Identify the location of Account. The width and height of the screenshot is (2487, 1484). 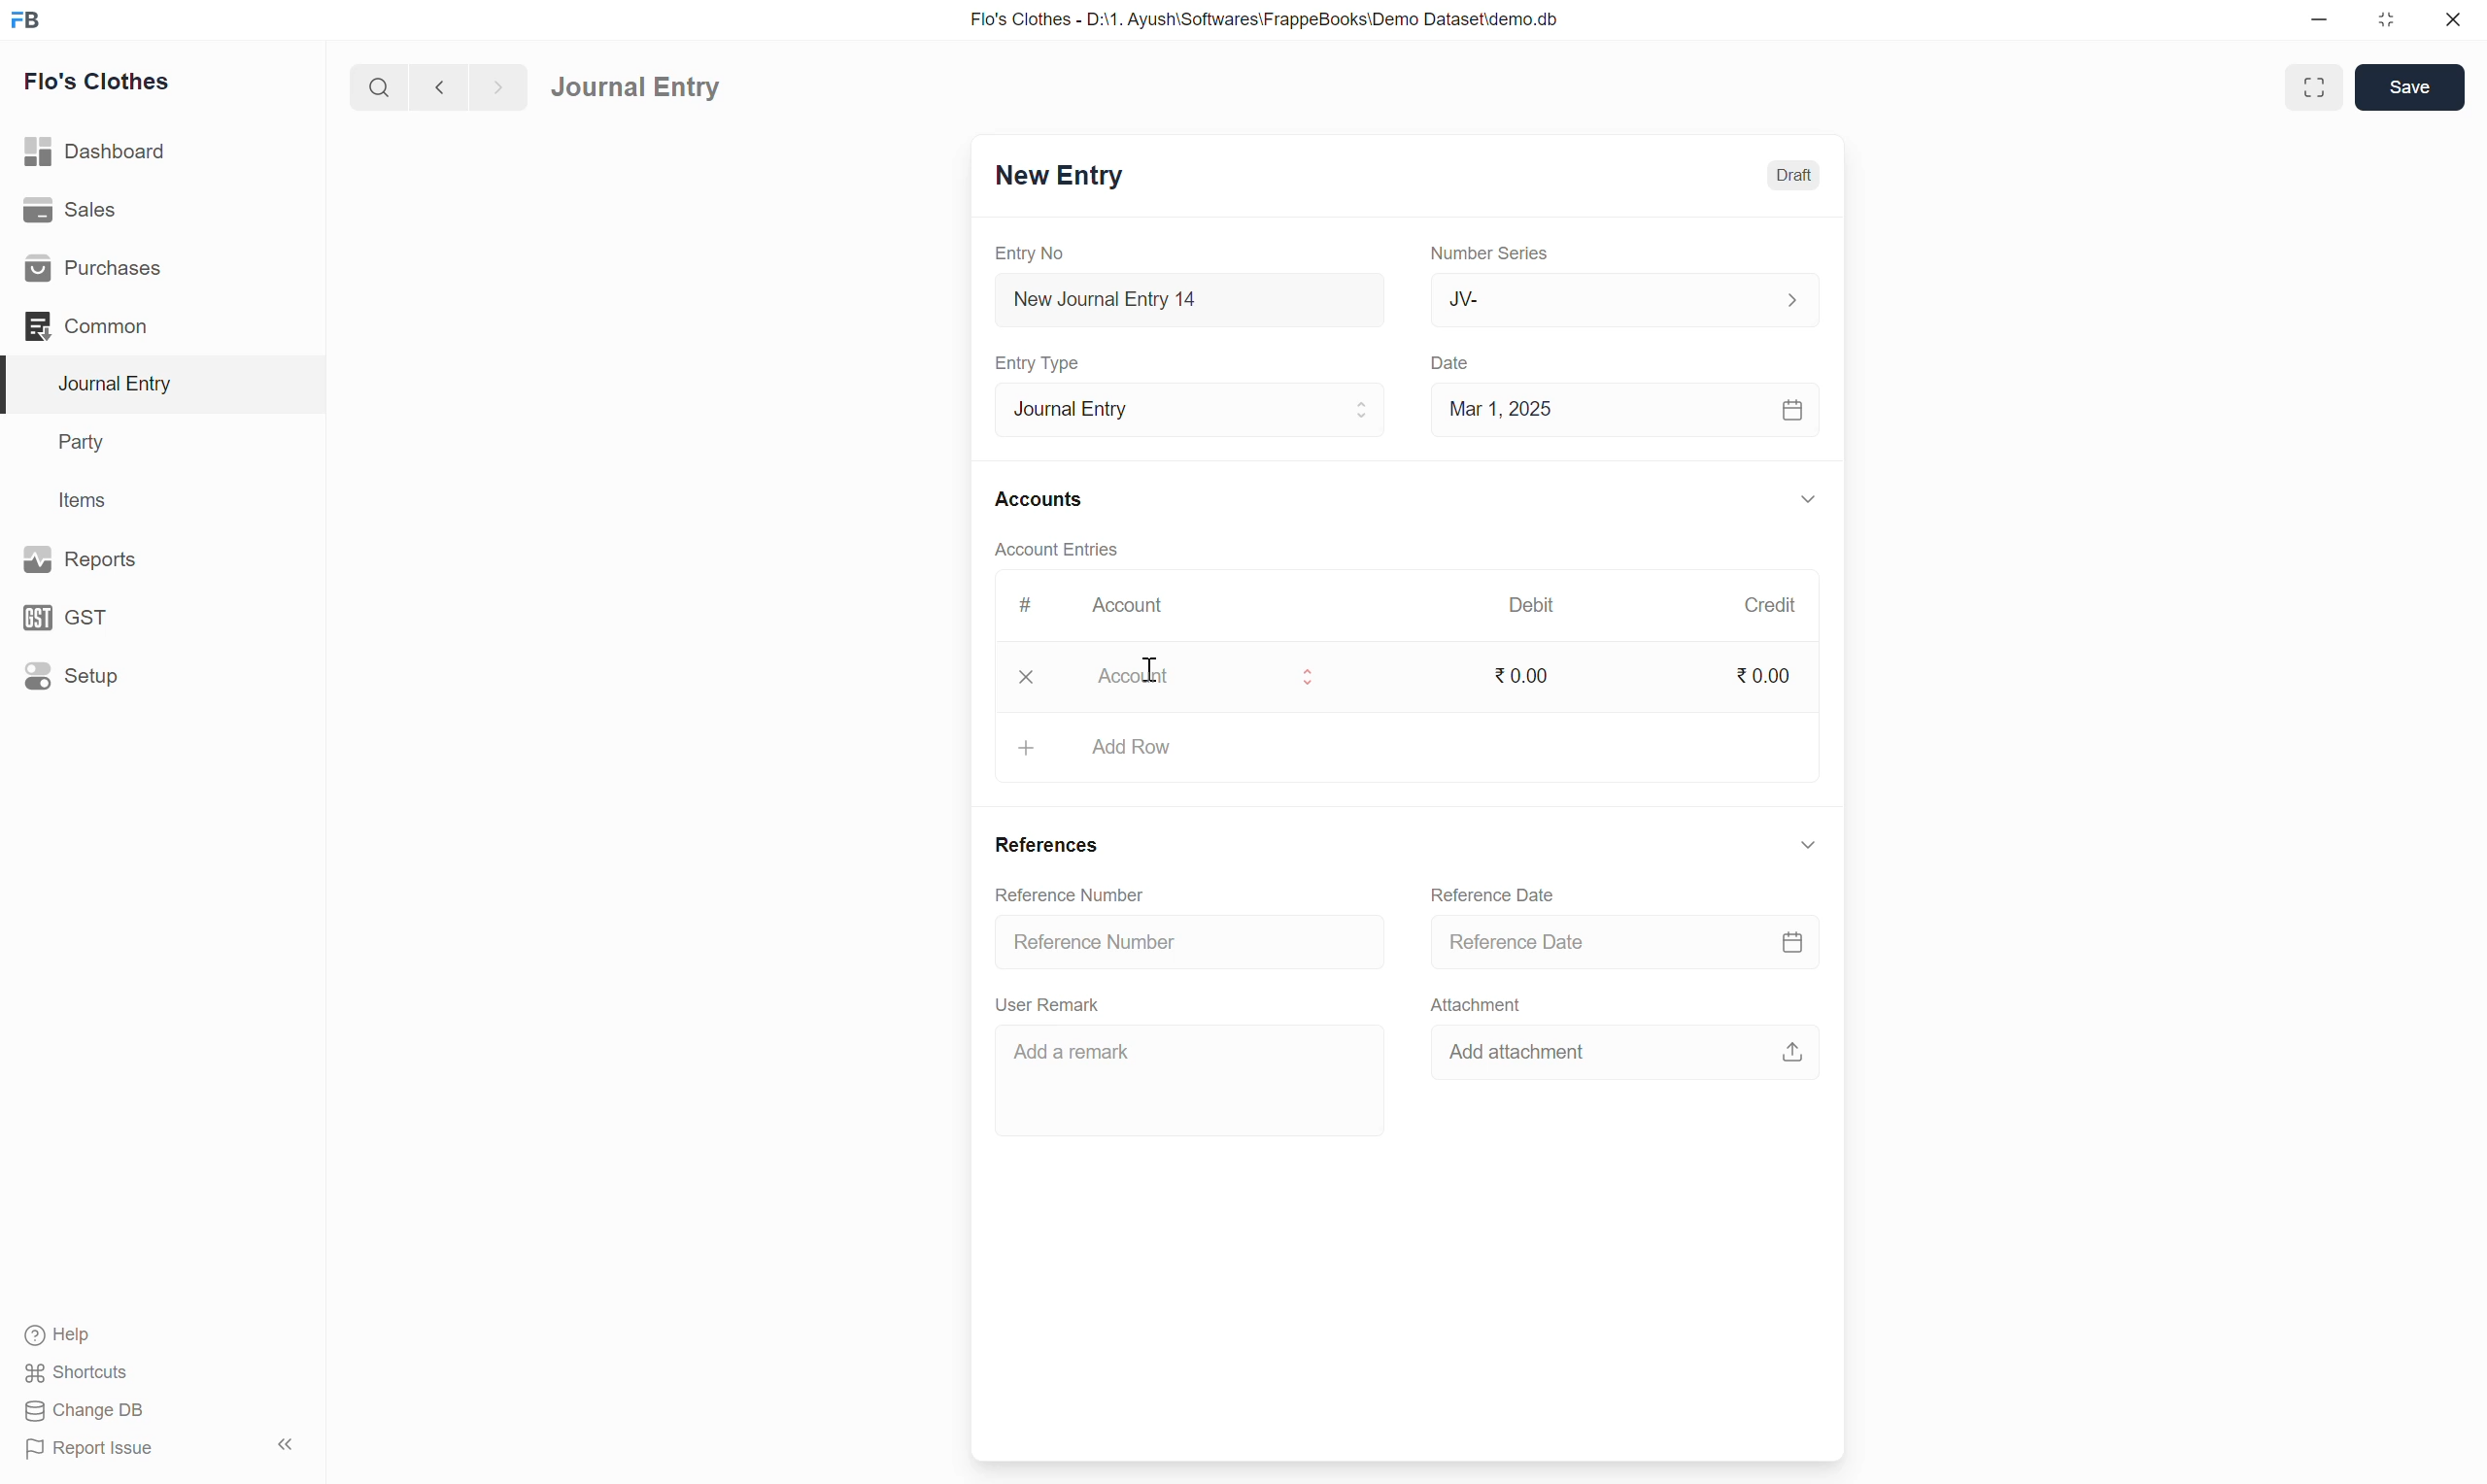
(1215, 677).